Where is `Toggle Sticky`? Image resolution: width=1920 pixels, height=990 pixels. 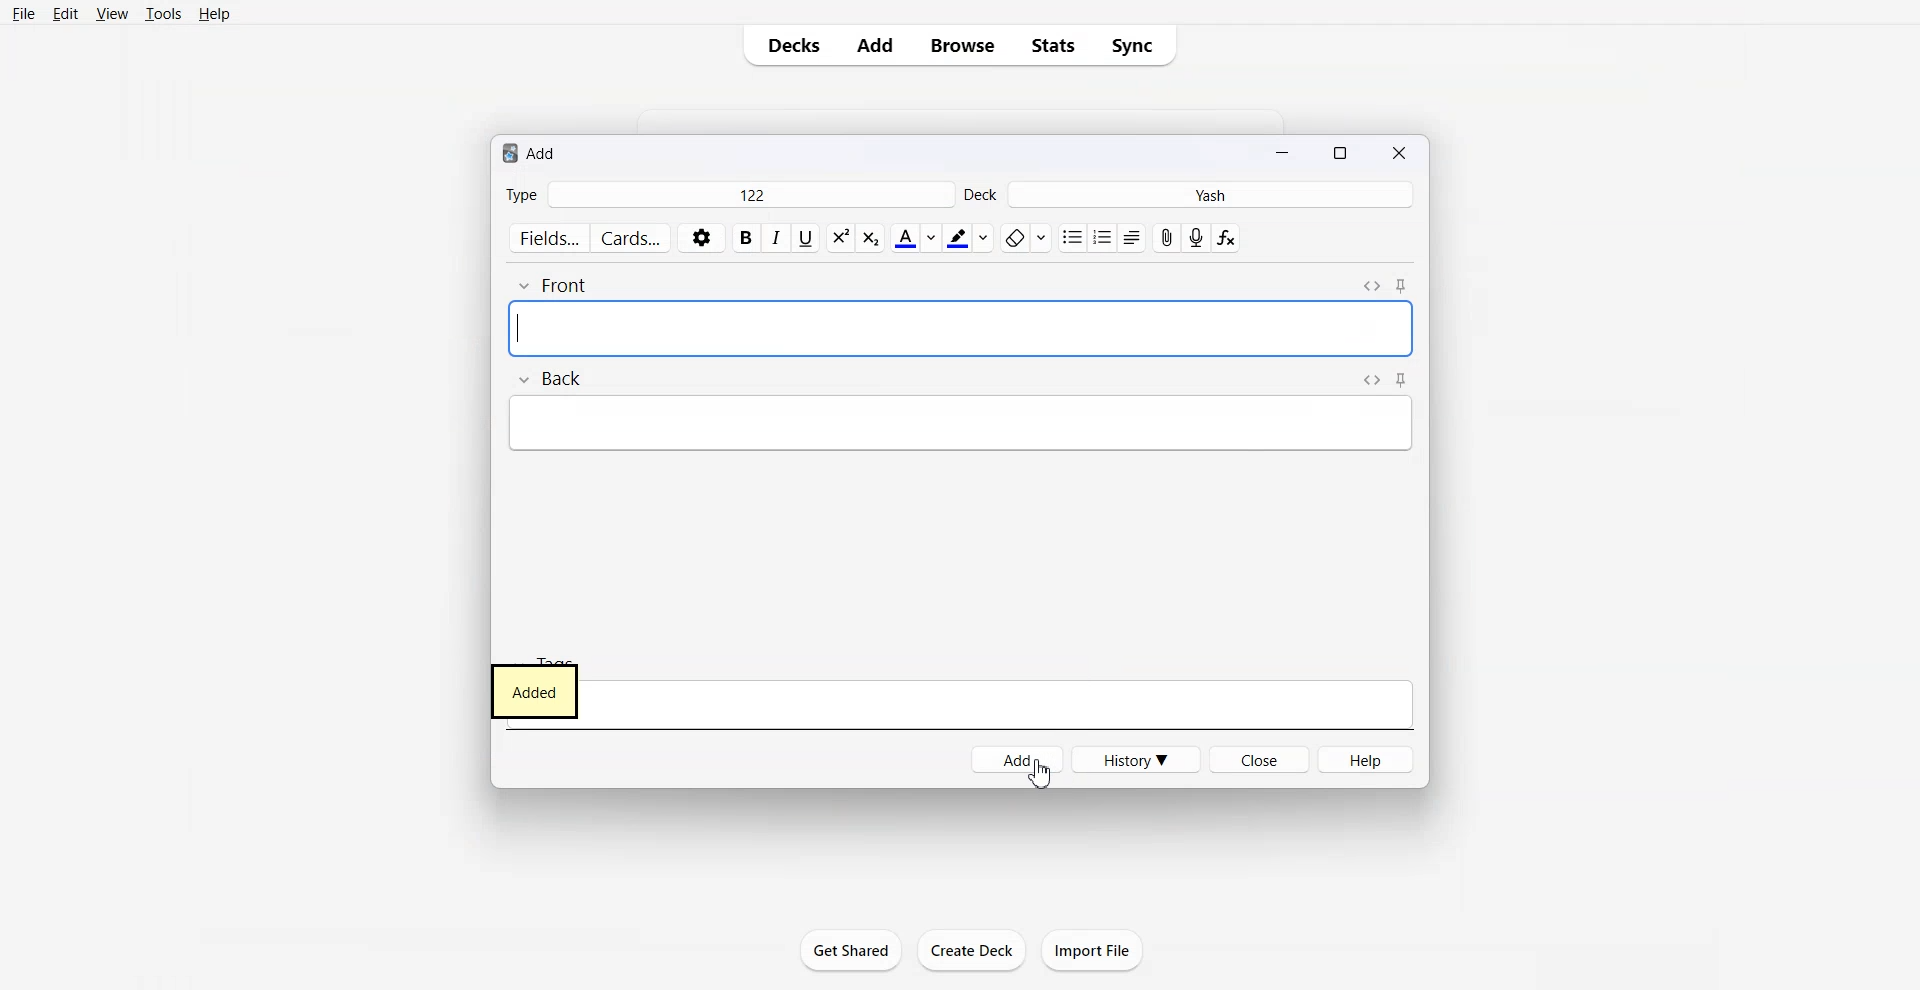
Toggle Sticky is located at coordinates (1403, 380).